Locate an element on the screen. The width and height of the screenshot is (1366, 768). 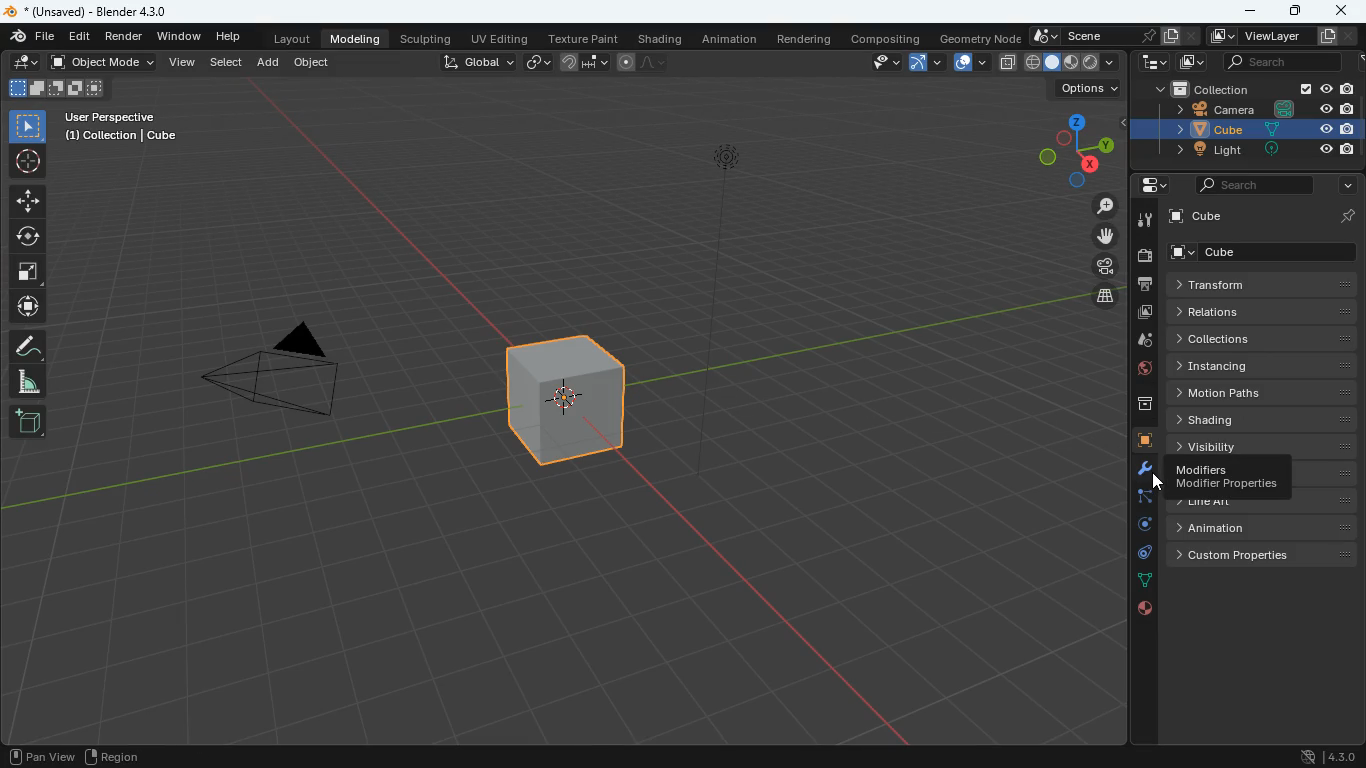
copy is located at coordinates (1008, 63).